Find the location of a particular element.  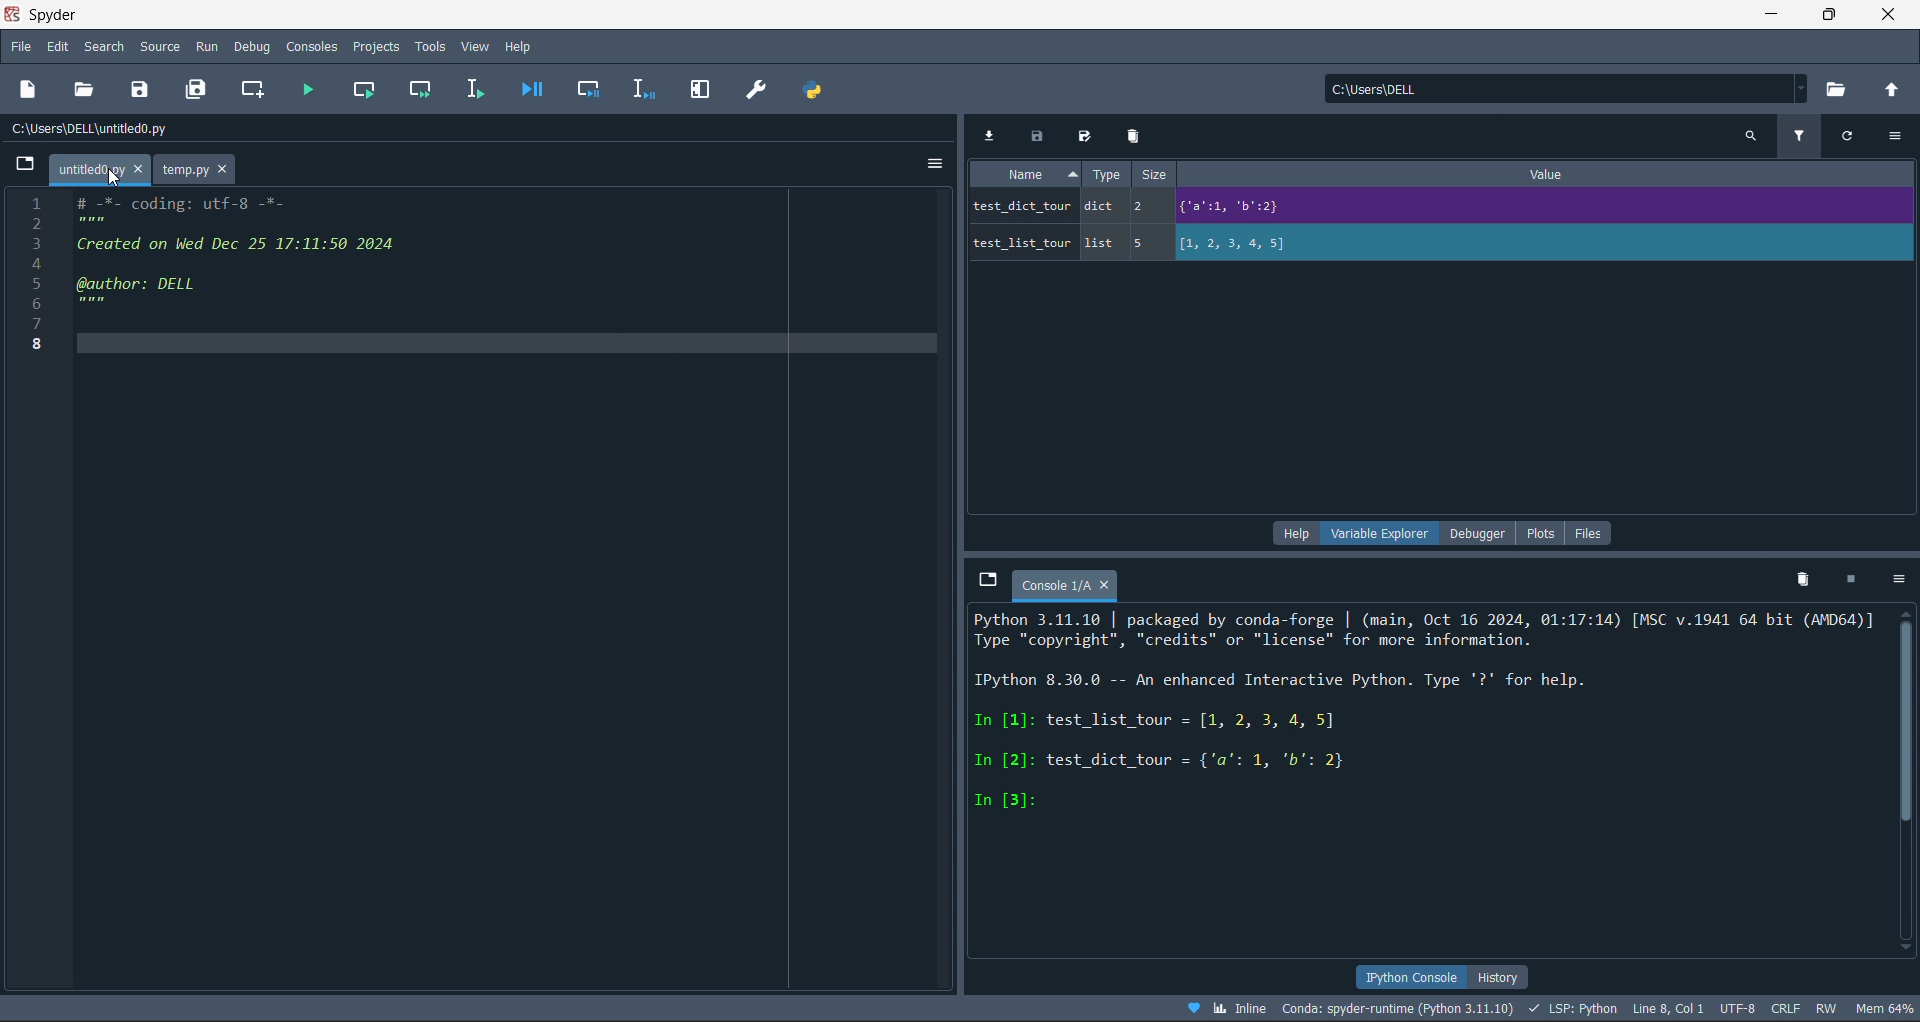

interrupt kernel is located at coordinates (1857, 580).